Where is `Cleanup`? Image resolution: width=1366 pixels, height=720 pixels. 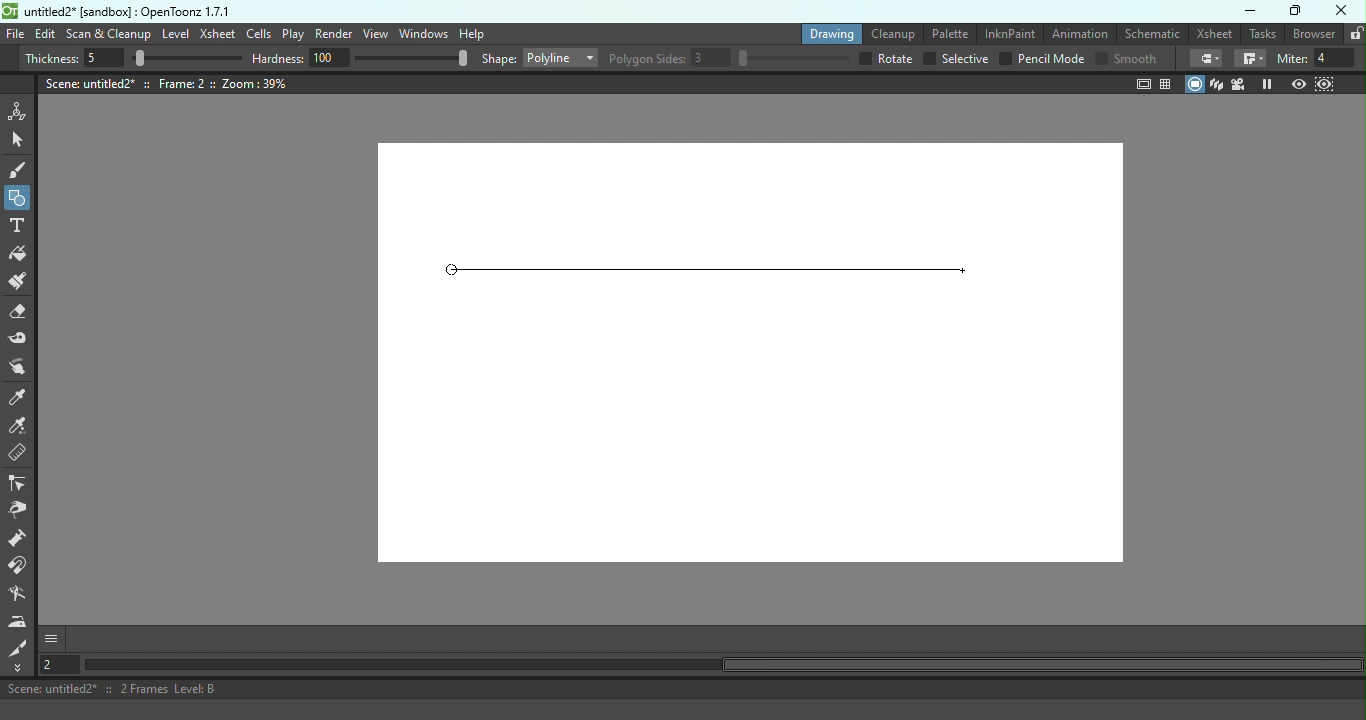 Cleanup is located at coordinates (891, 32).